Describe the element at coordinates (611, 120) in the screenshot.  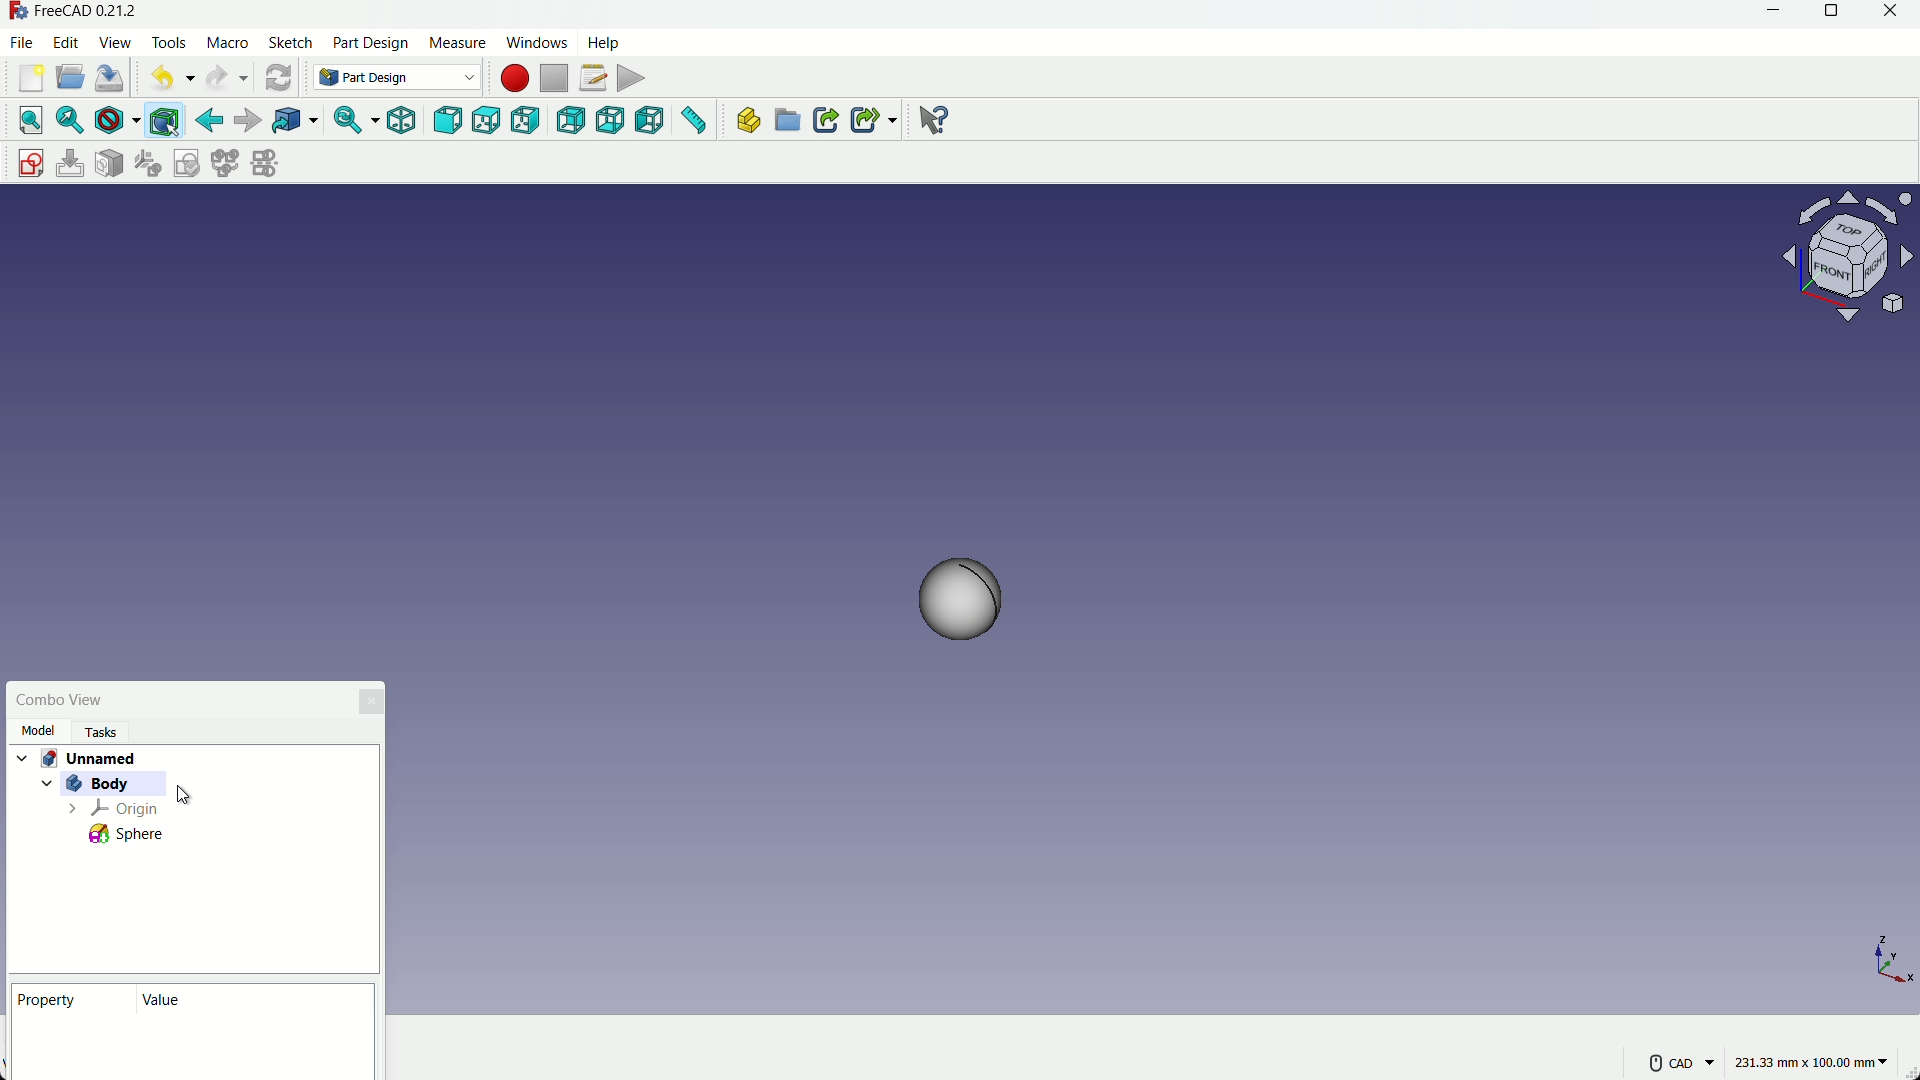
I see `bottom view` at that location.